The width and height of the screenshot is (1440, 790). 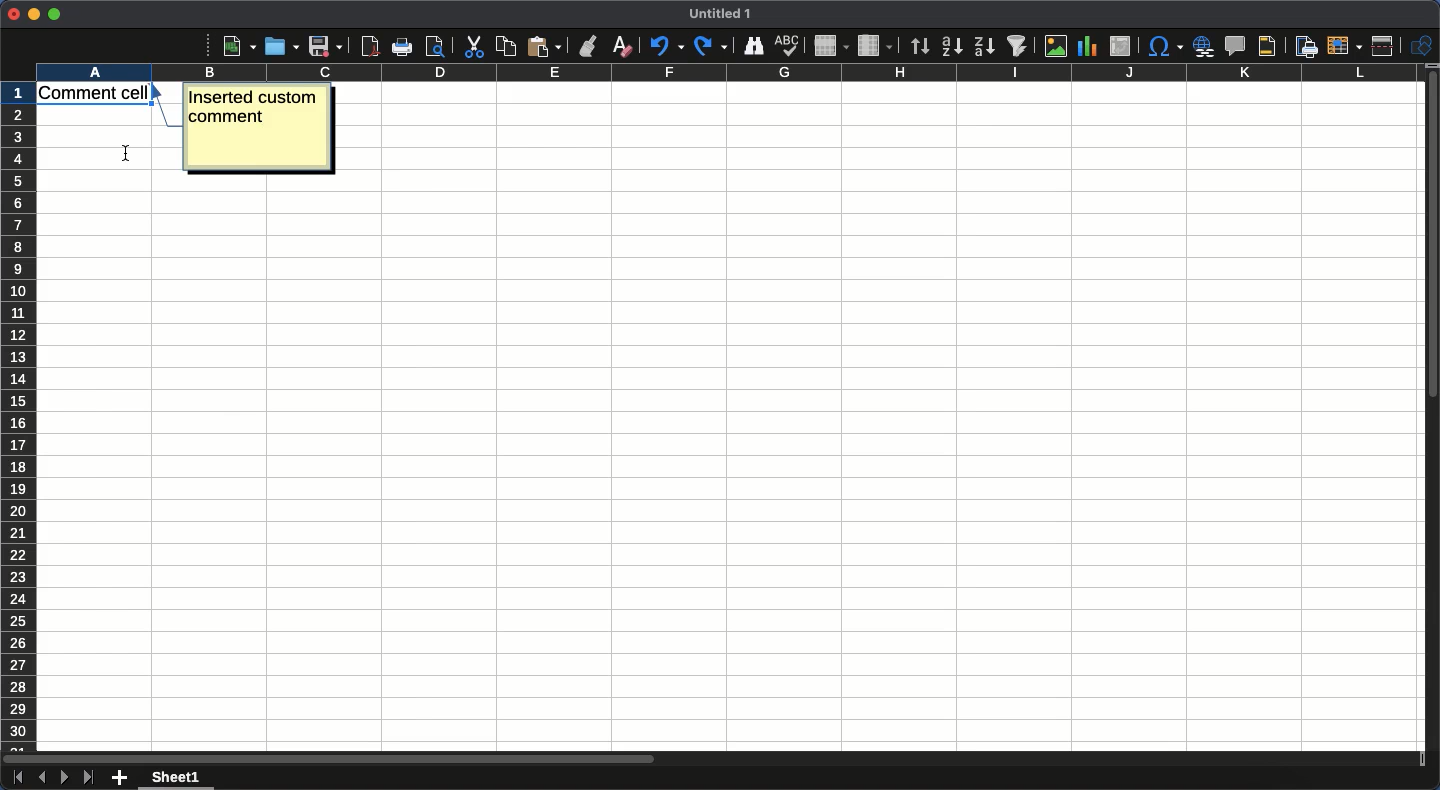 What do you see at coordinates (118, 778) in the screenshot?
I see `Add new sheet` at bounding box center [118, 778].